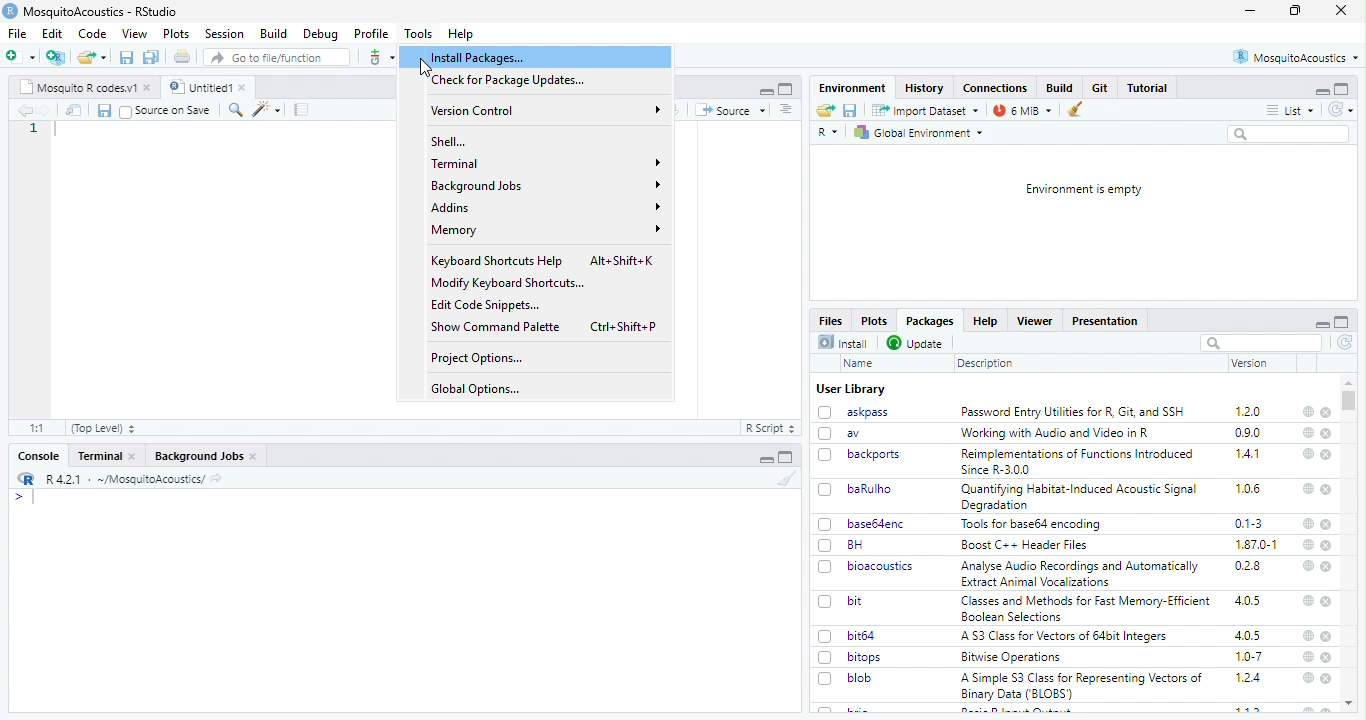 The width and height of the screenshot is (1366, 720). Describe the element at coordinates (1327, 637) in the screenshot. I see `close` at that location.